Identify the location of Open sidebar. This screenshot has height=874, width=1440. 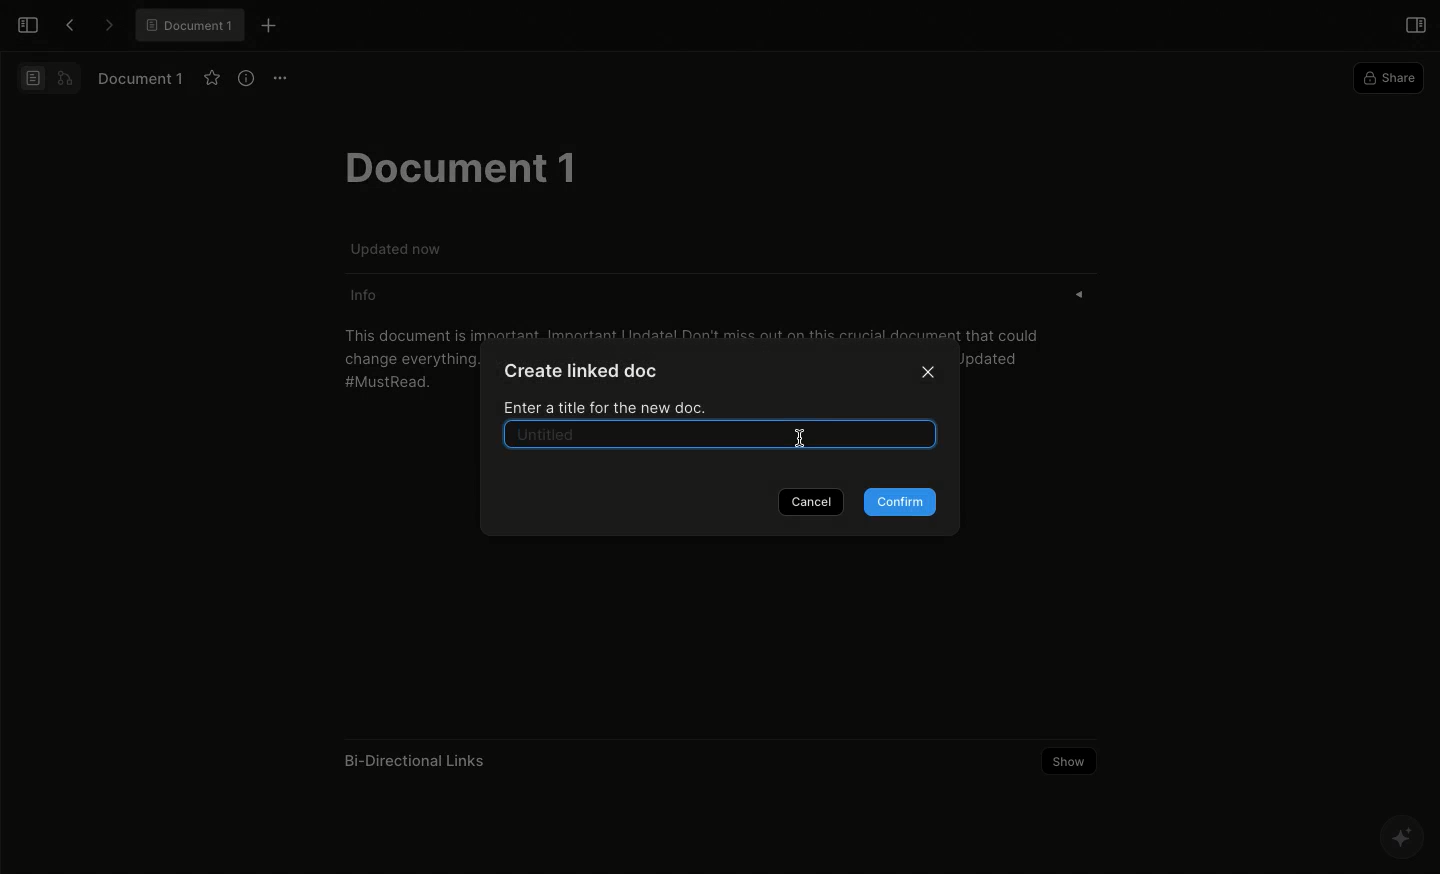
(28, 26).